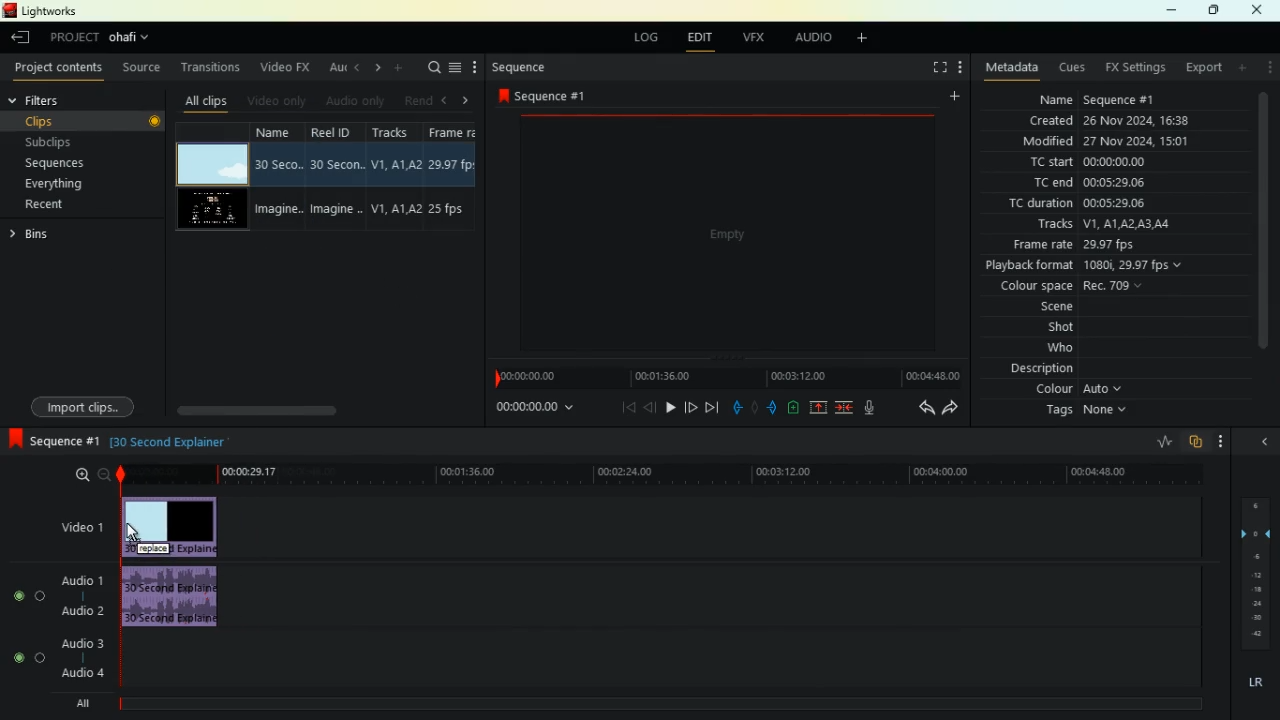  What do you see at coordinates (962, 65) in the screenshot?
I see `more` at bounding box center [962, 65].